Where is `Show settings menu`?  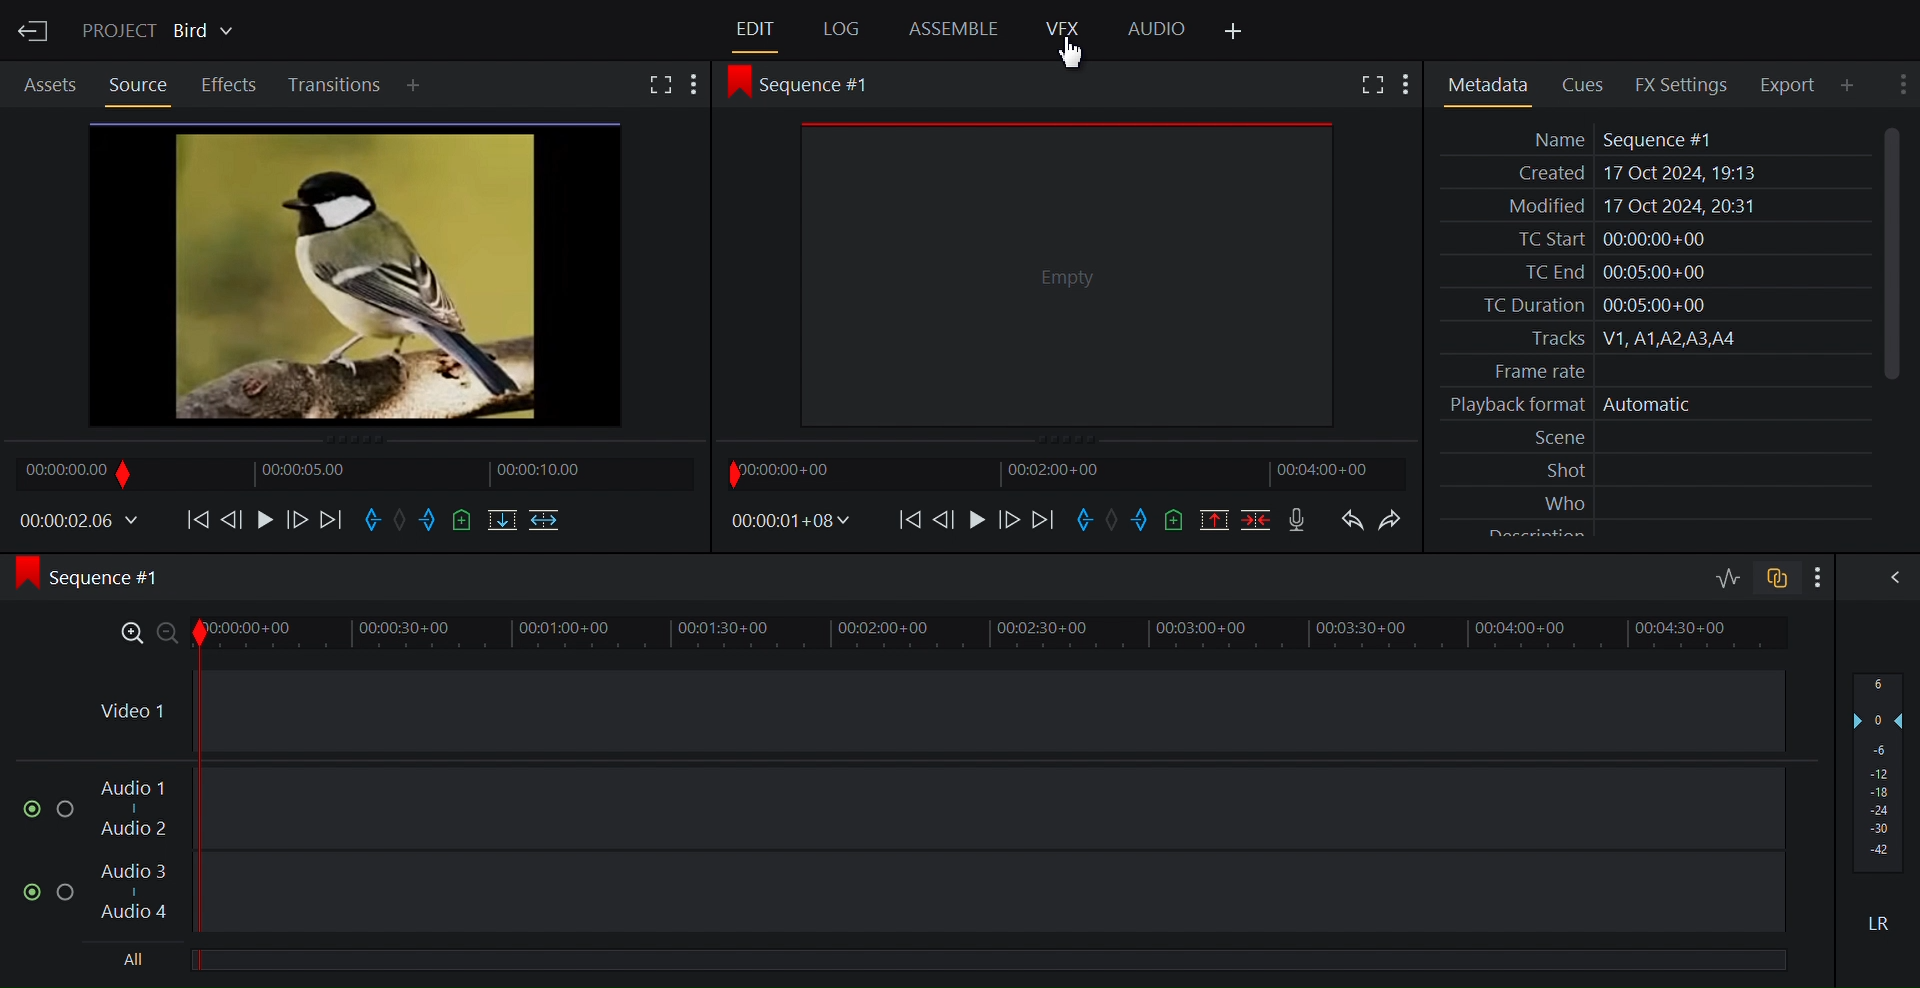
Show settings menu is located at coordinates (1372, 88).